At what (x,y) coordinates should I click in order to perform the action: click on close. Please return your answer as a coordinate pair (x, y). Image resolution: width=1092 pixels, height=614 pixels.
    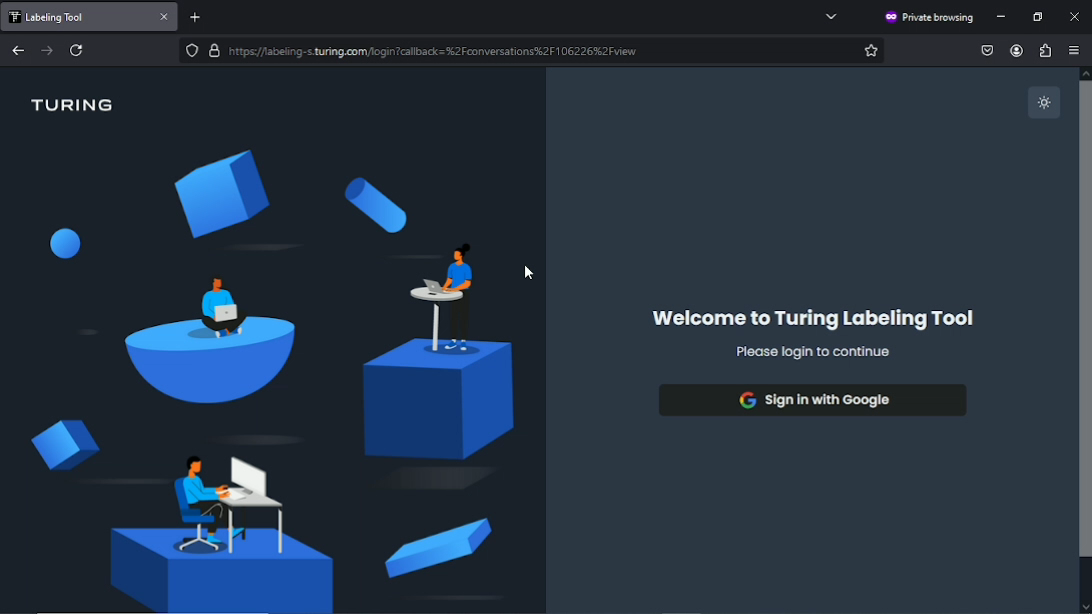
    Looking at the image, I should click on (166, 18).